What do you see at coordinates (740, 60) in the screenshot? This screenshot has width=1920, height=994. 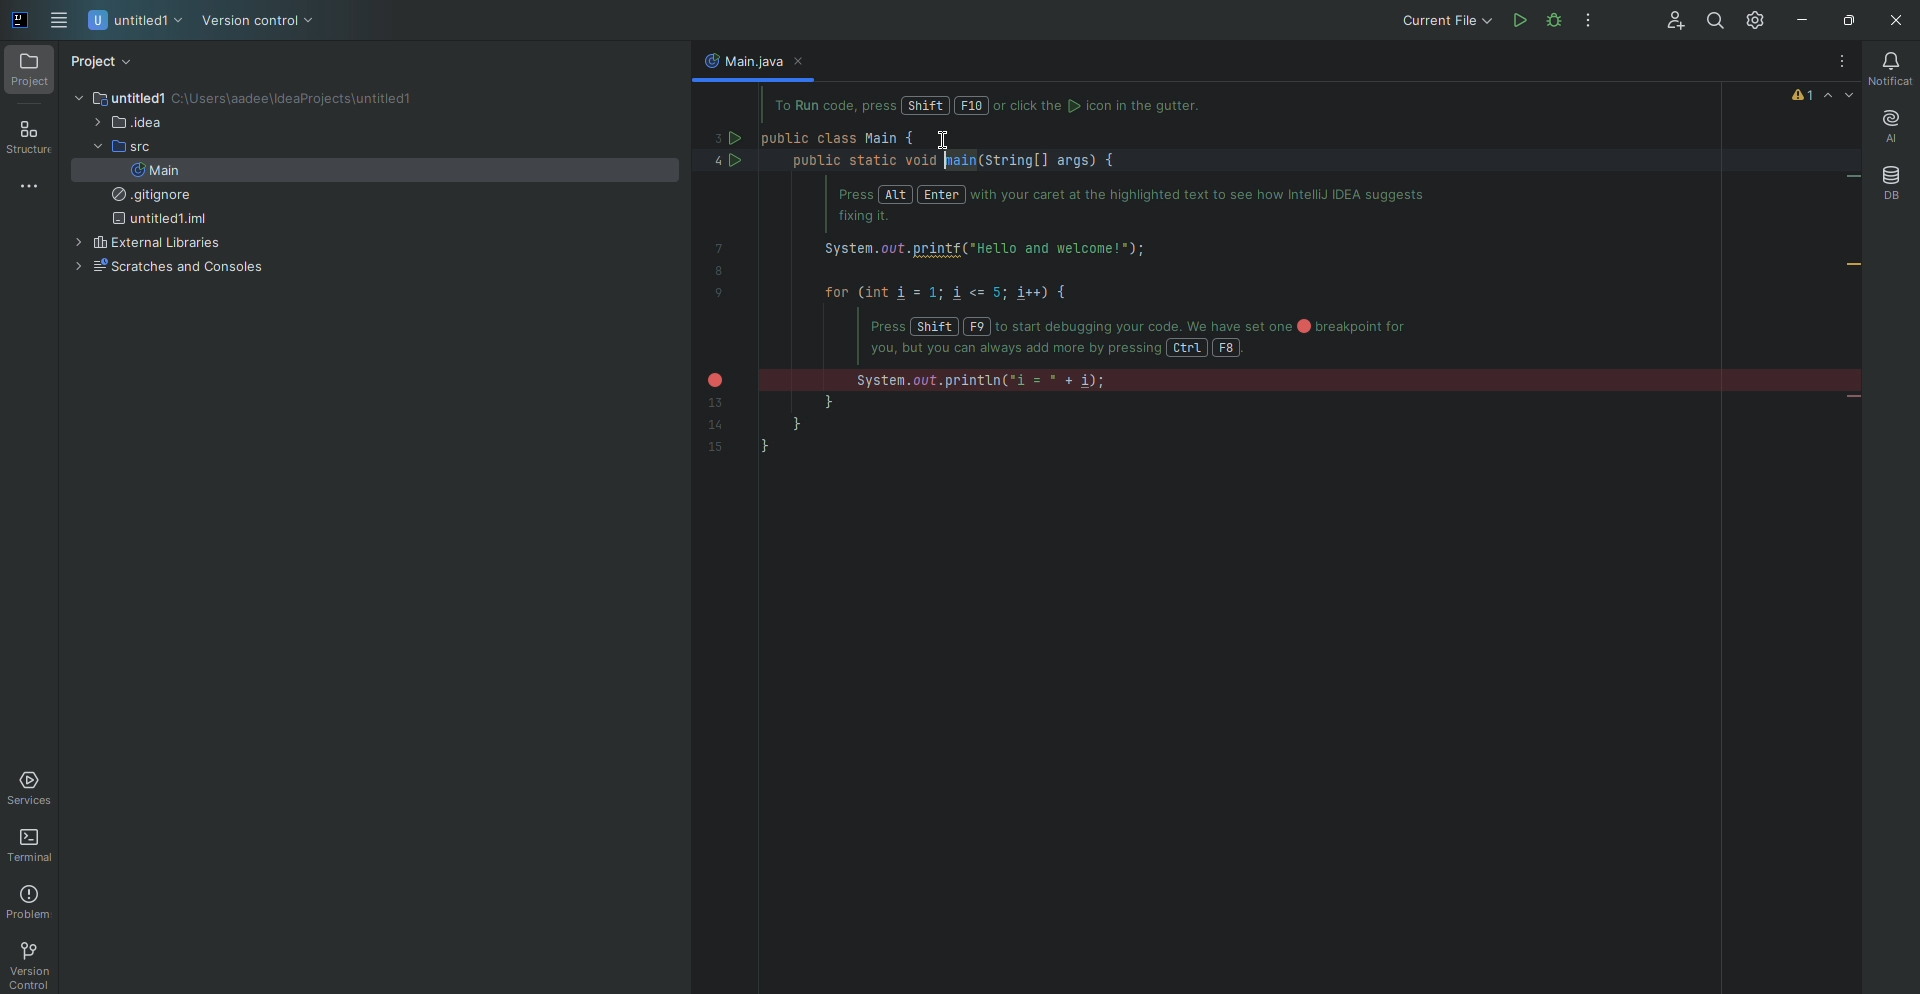 I see `Main.java` at bounding box center [740, 60].